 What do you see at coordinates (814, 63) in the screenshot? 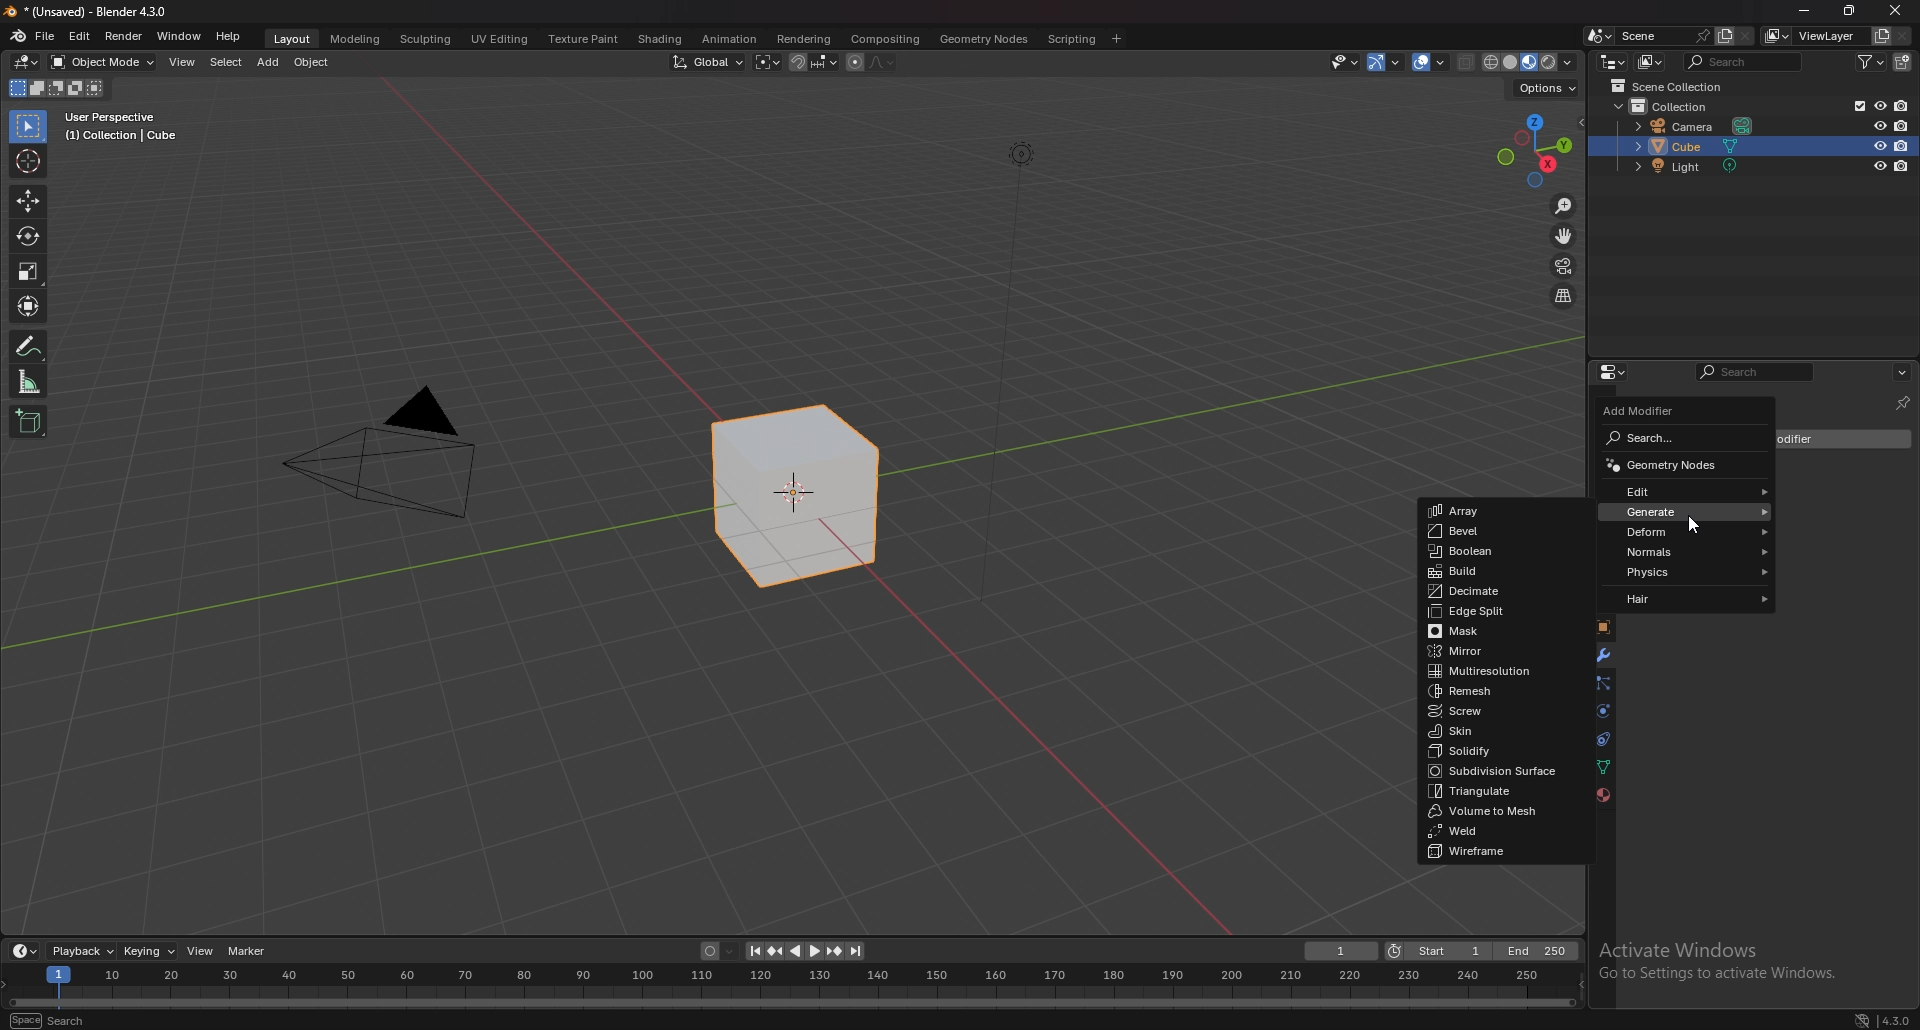
I see `snapping` at bounding box center [814, 63].